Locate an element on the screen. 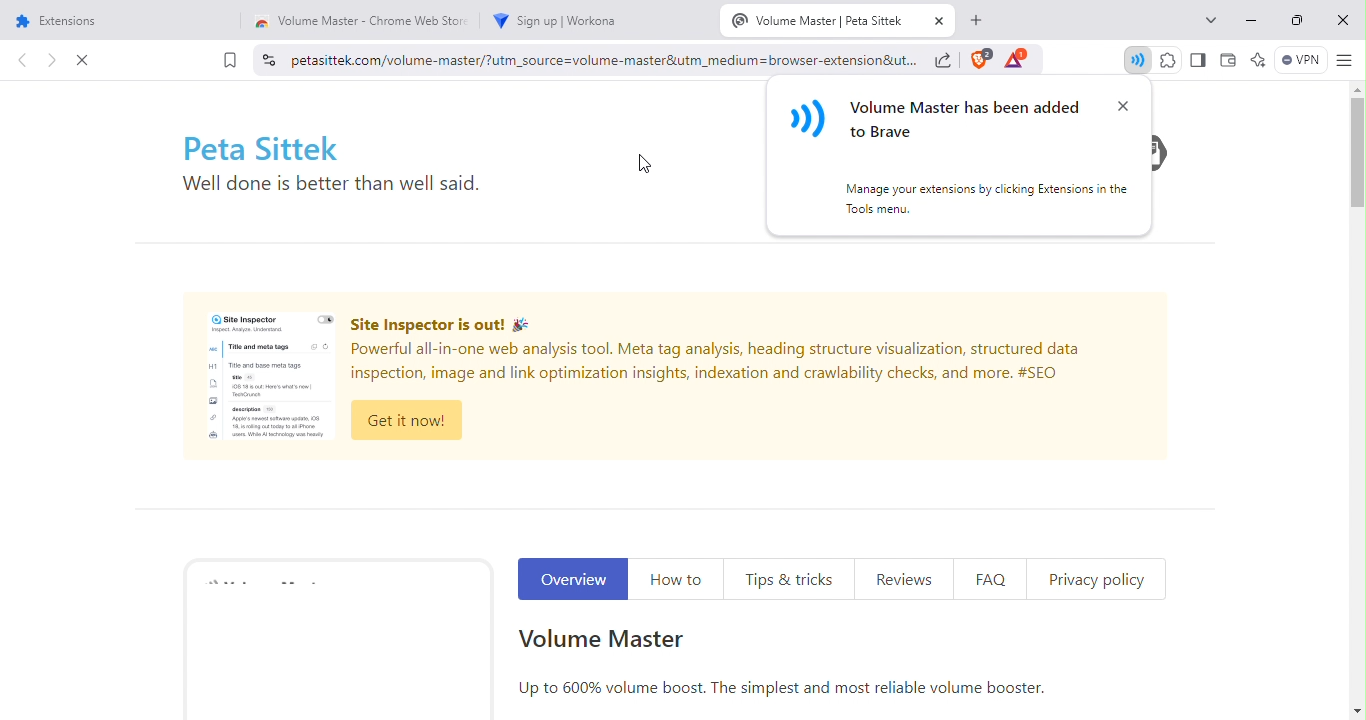 The width and height of the screenshot is (1366, 720). brave firewall + VPN is located at coordinates (1304, 61).